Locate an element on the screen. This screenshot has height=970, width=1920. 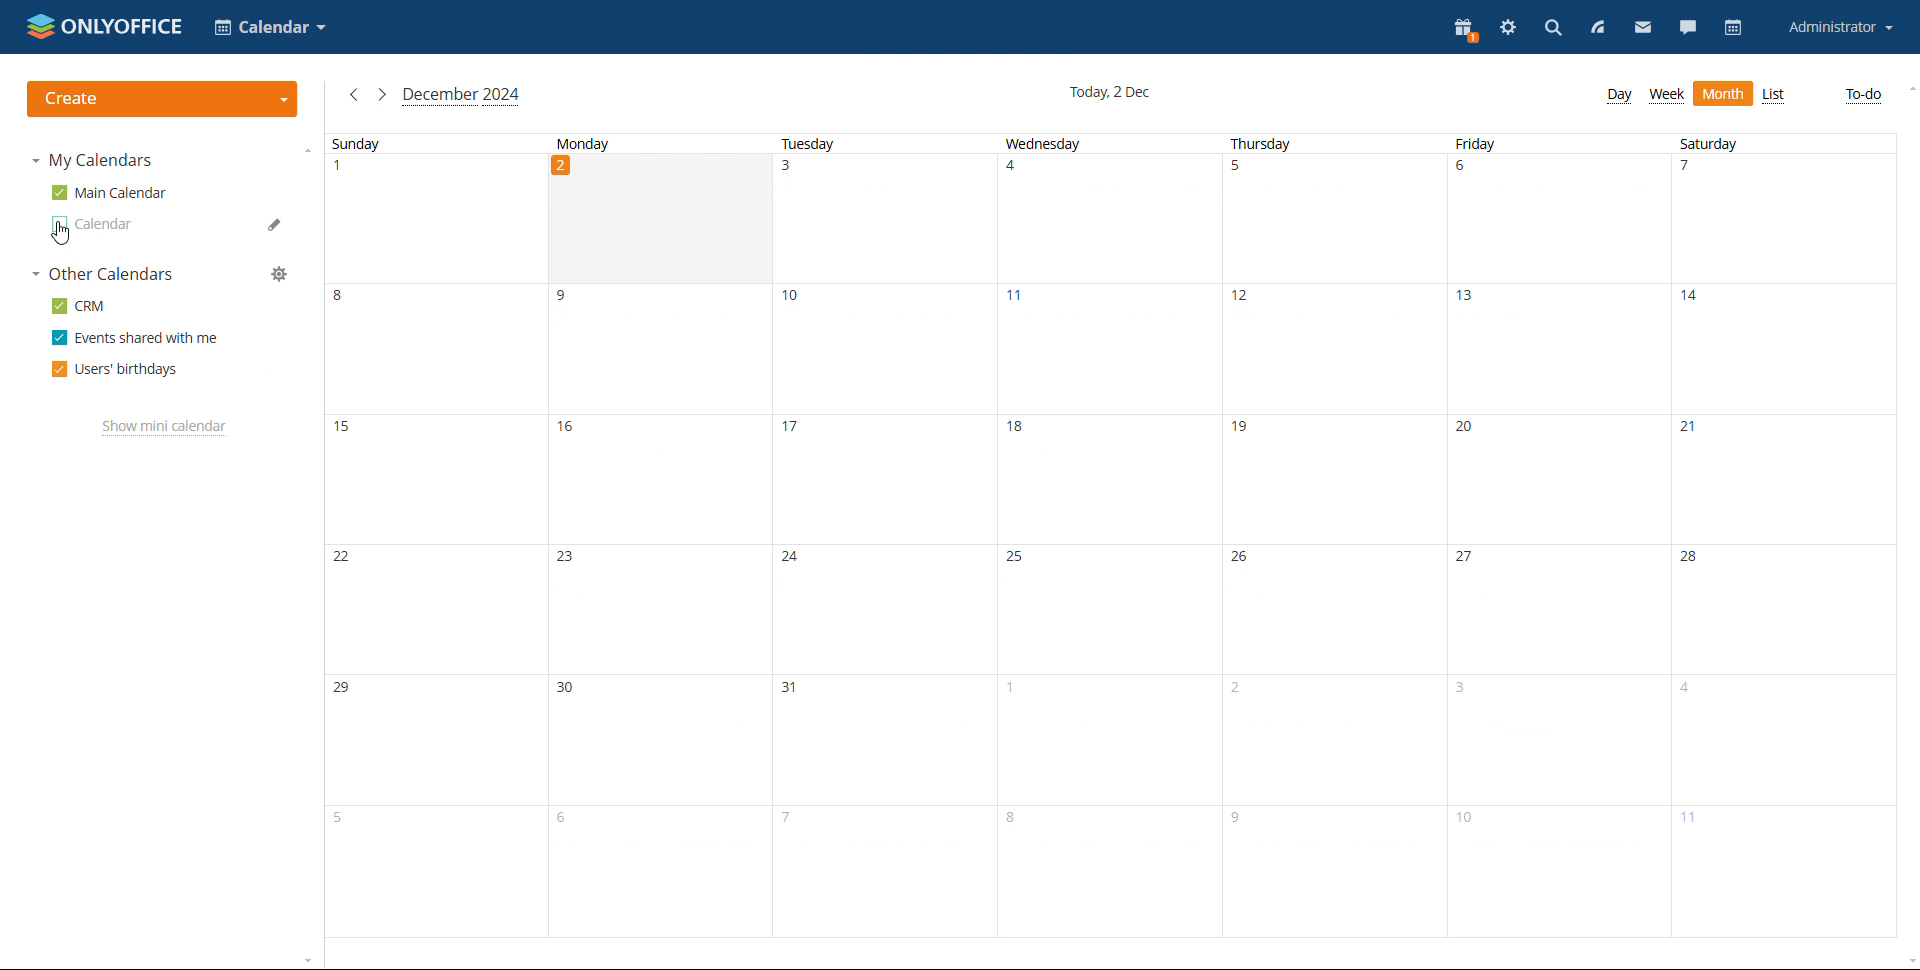
other calendar is located at coordinates (105, 224).